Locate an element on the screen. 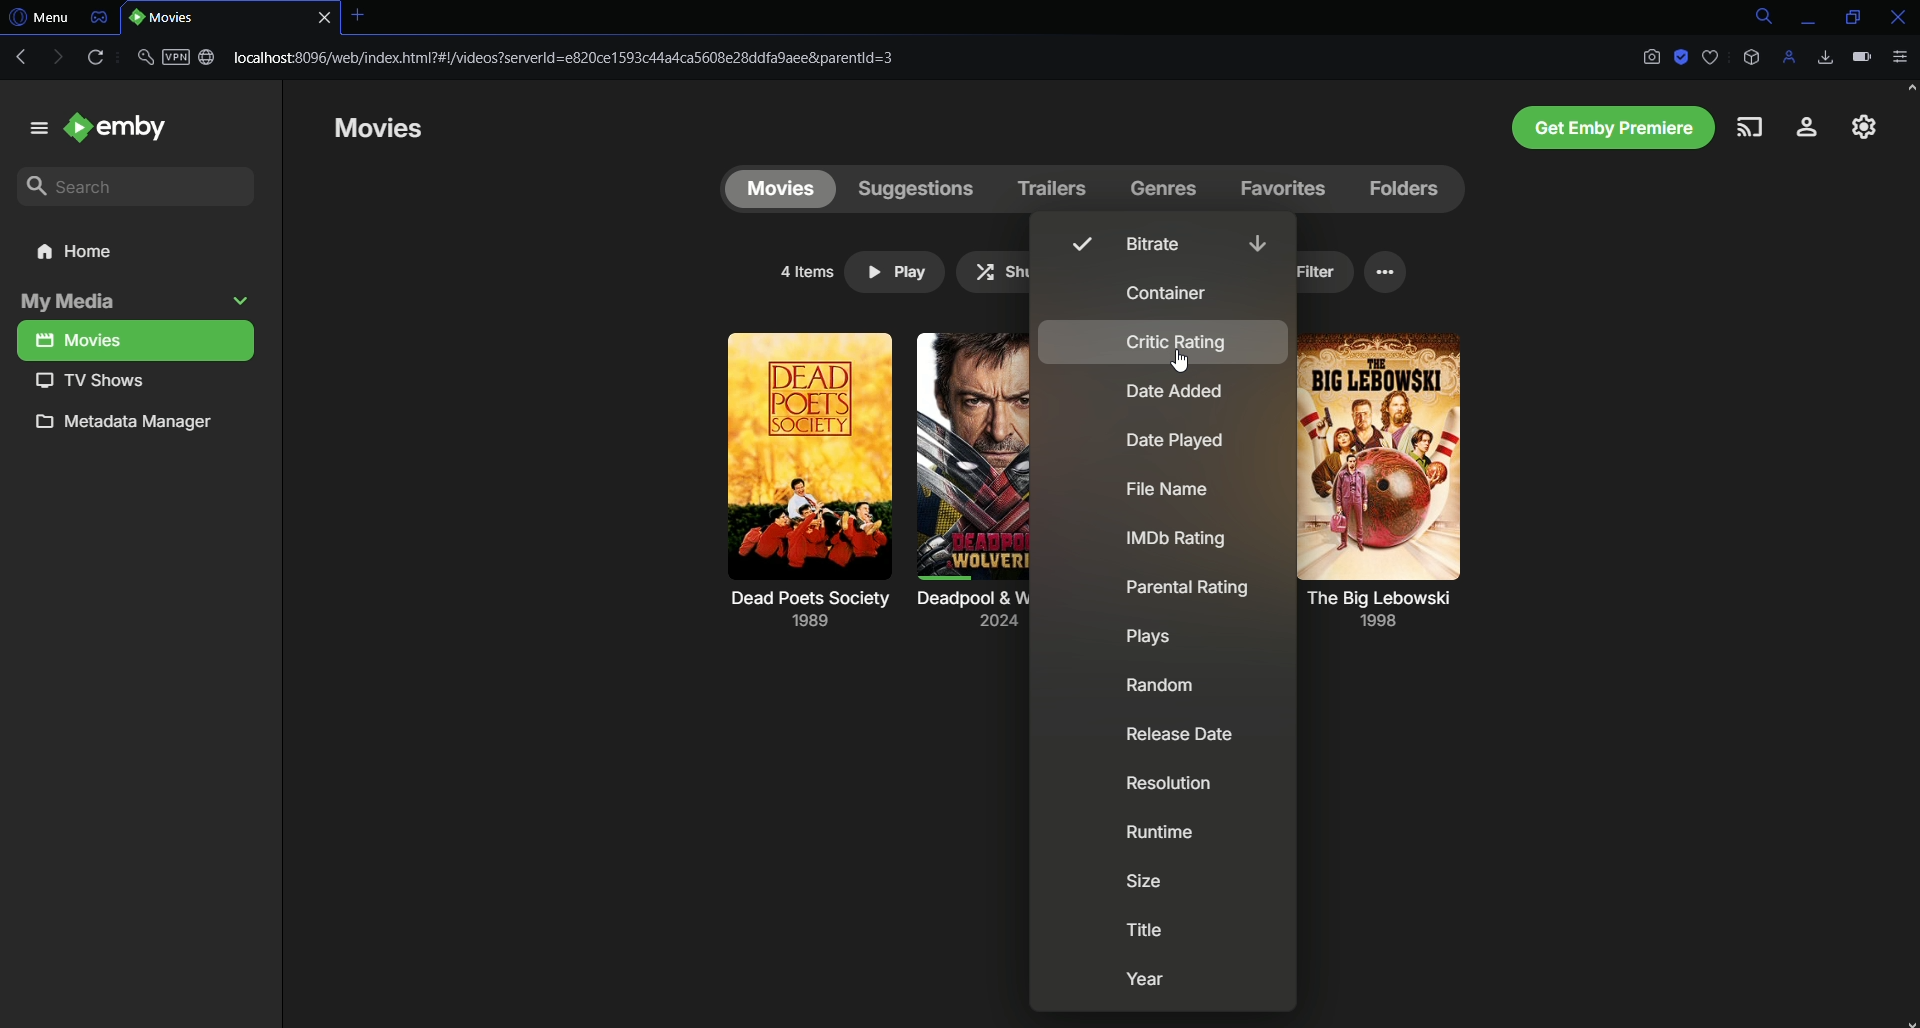 Image resolution: width=1920 pixels, height=1028 pixels. My media is located at coordinates (136, 303).